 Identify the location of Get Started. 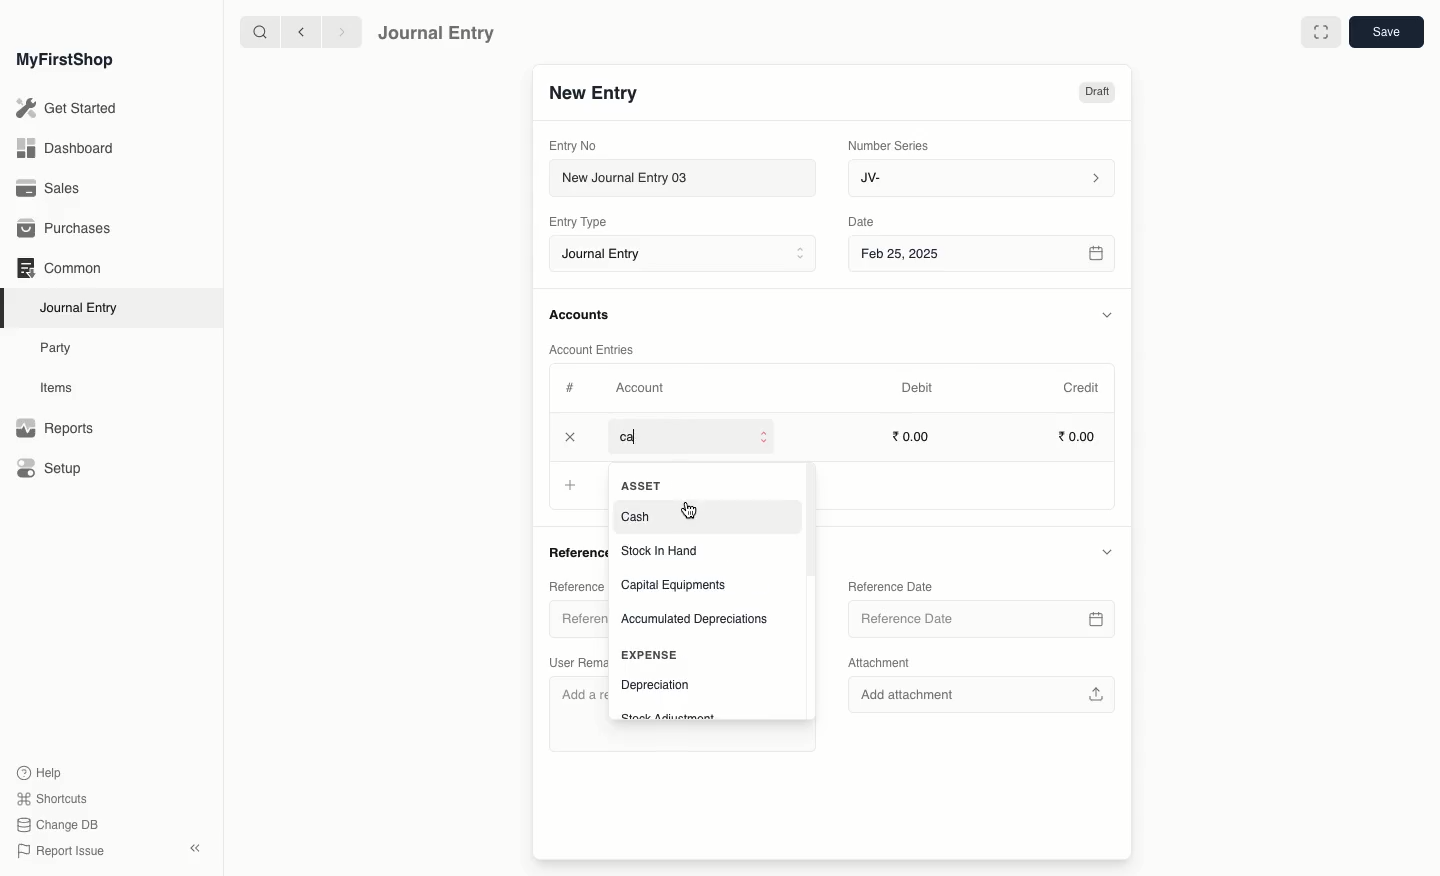
(68, 109).